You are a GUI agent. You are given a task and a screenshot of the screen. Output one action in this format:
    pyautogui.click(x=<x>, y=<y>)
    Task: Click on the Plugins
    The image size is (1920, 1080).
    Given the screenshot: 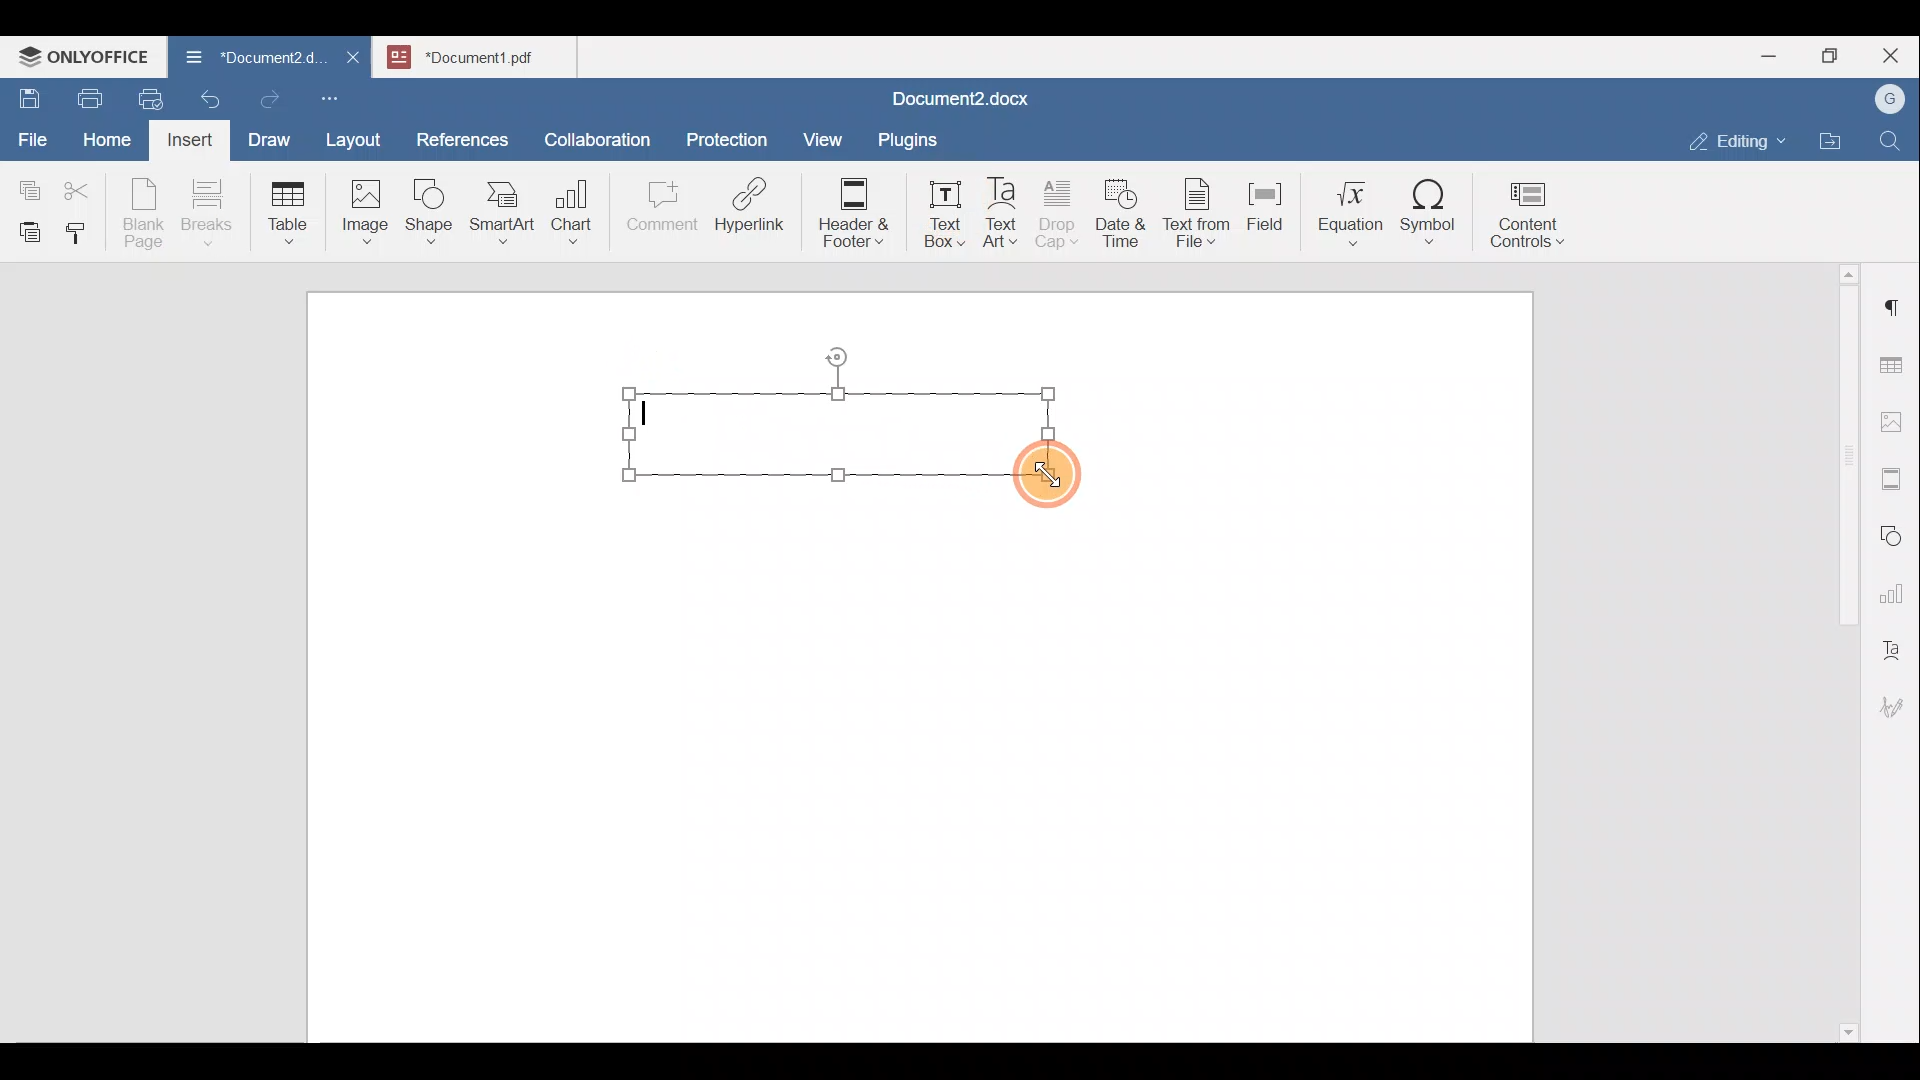 What is the action you would take?
    pyautogui.click(x=914, y=137)
    